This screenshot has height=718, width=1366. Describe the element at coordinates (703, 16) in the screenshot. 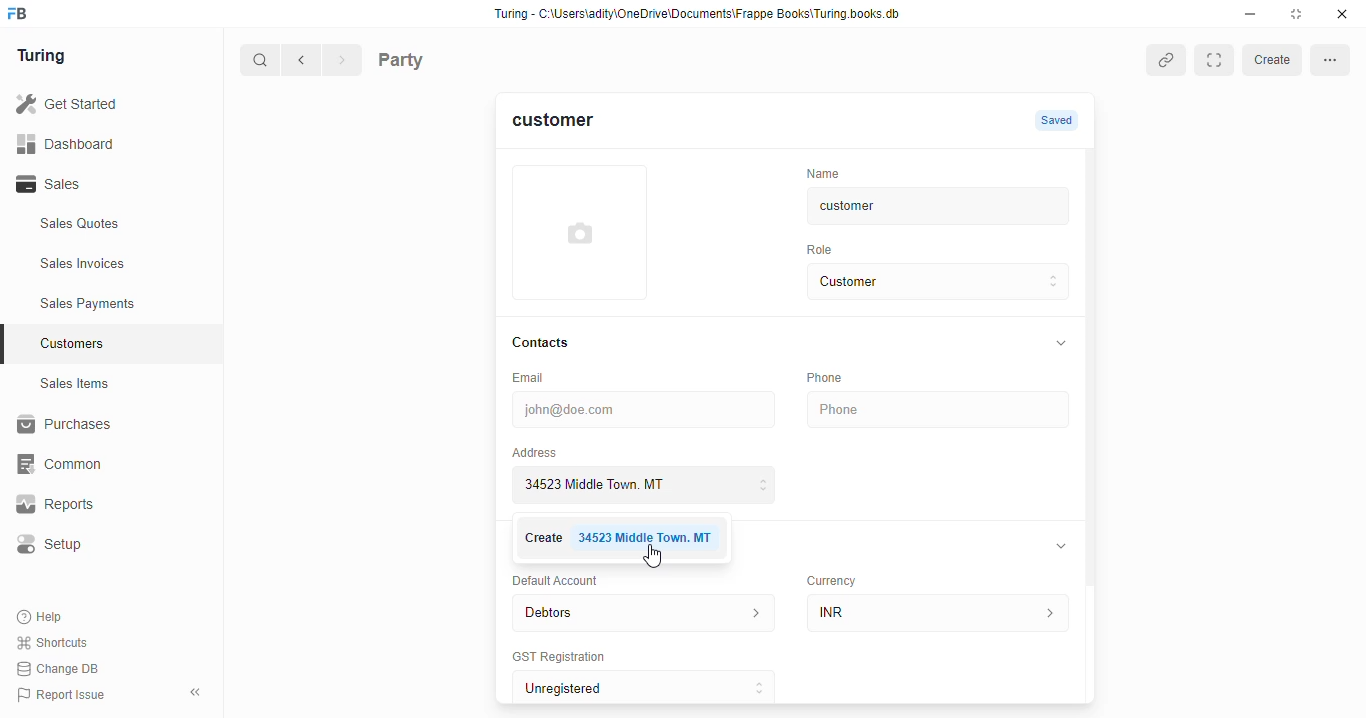

I see `Turing - C:\Users\adity\OneDrive\Documents\Frappe Books\Turing books. db` at that location.